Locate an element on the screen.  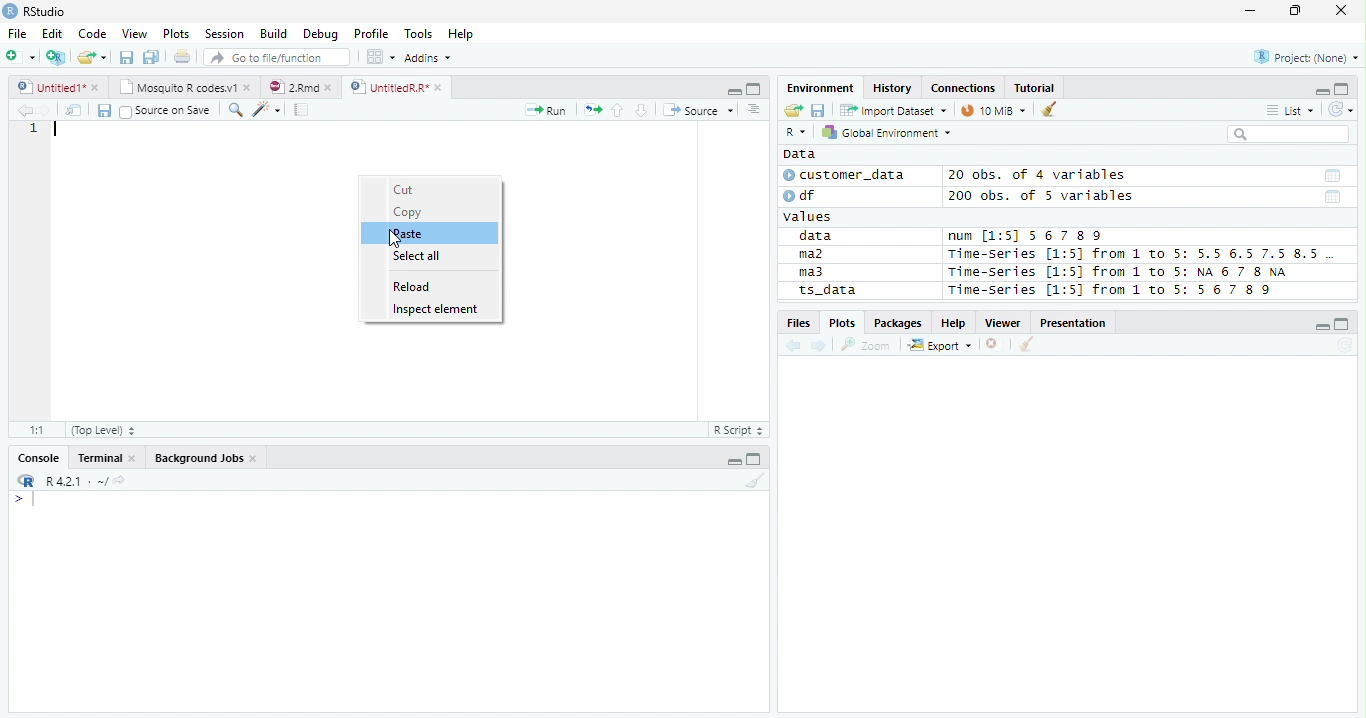
Session is located at coordinates (223, 33).